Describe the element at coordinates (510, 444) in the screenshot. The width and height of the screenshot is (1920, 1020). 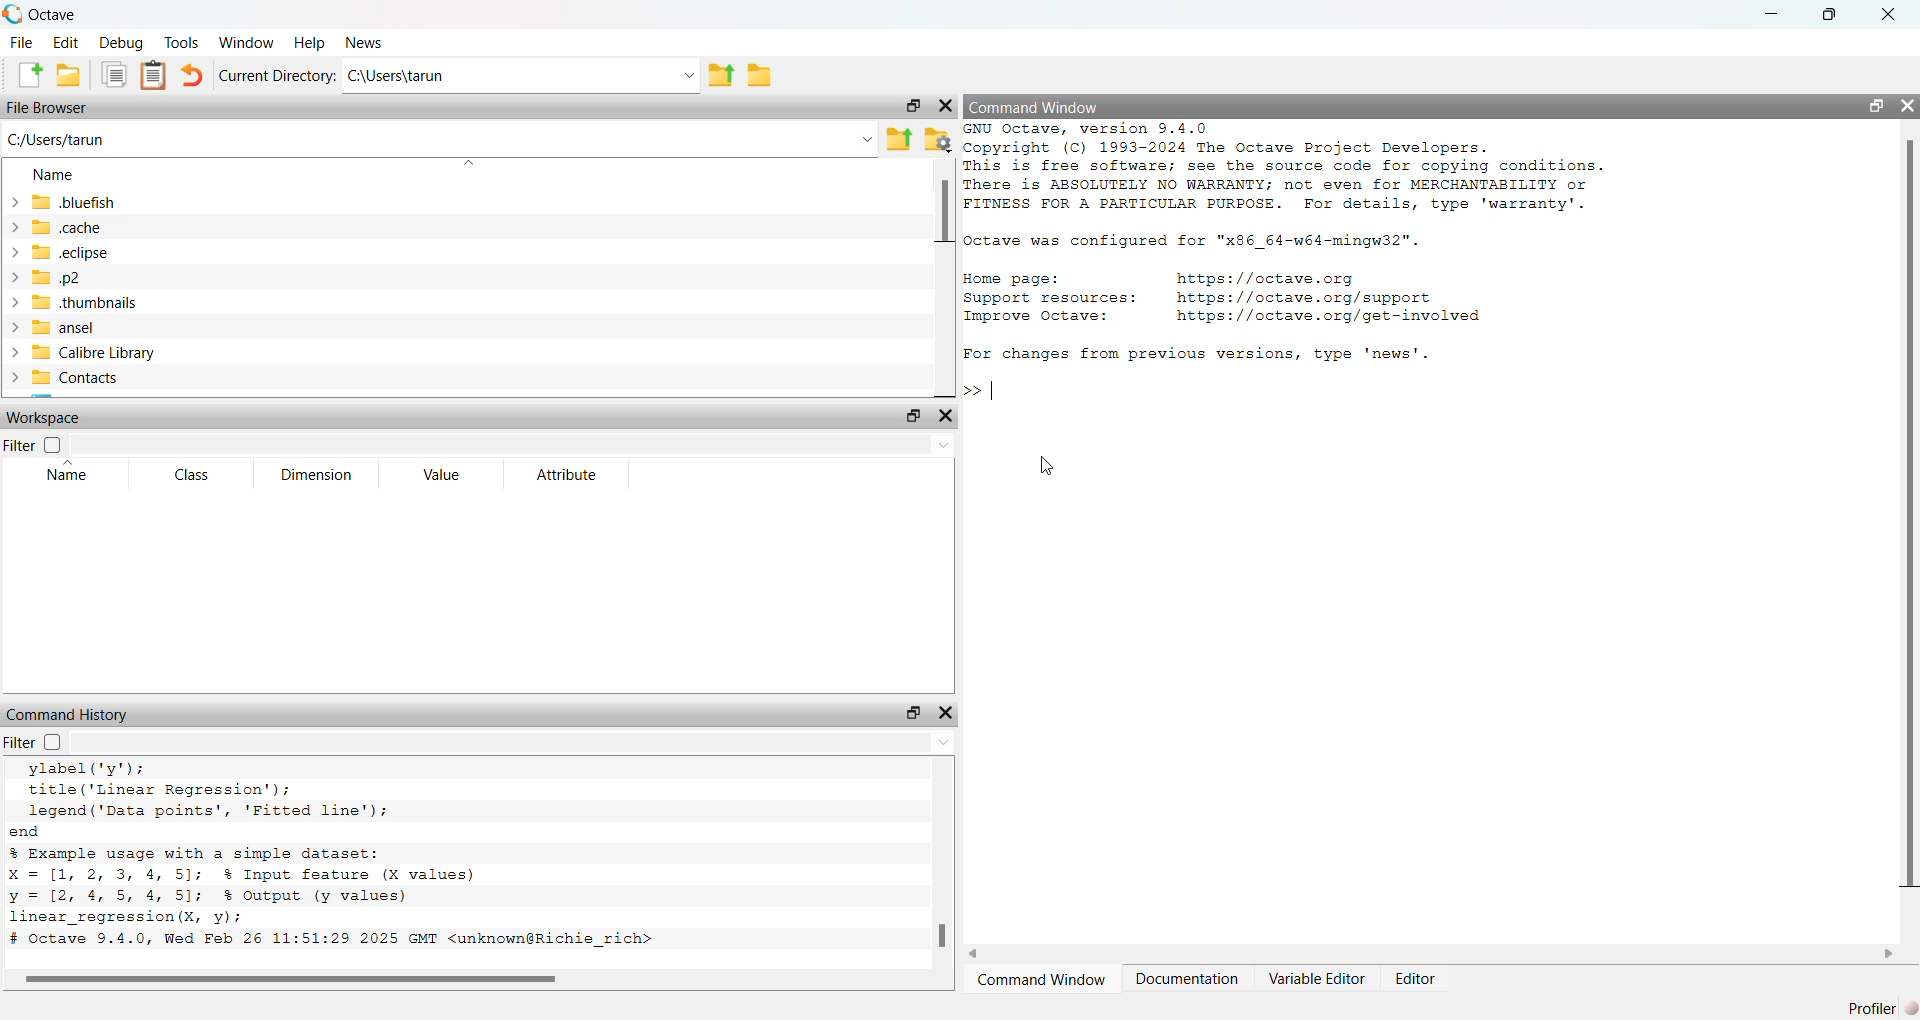
I see `filter input field` at that location.